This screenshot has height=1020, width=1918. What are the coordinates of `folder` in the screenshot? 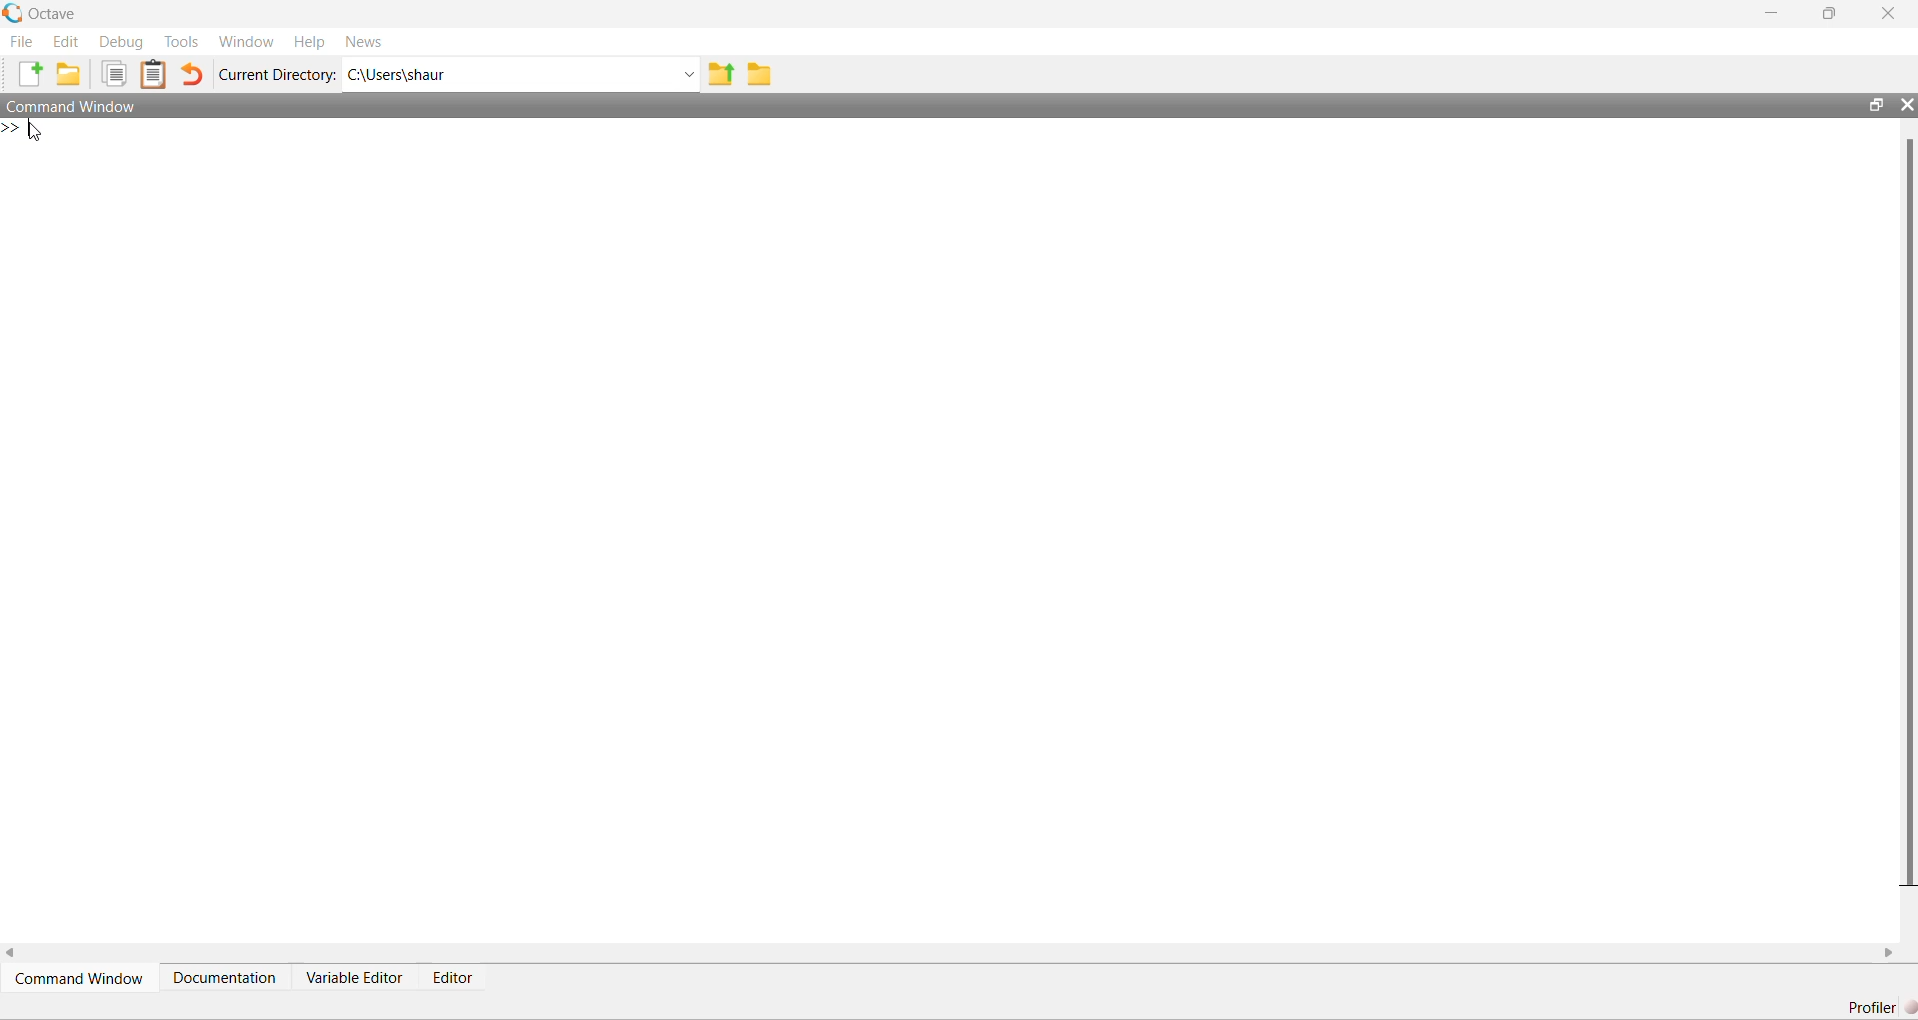 It's located at (759, 75).